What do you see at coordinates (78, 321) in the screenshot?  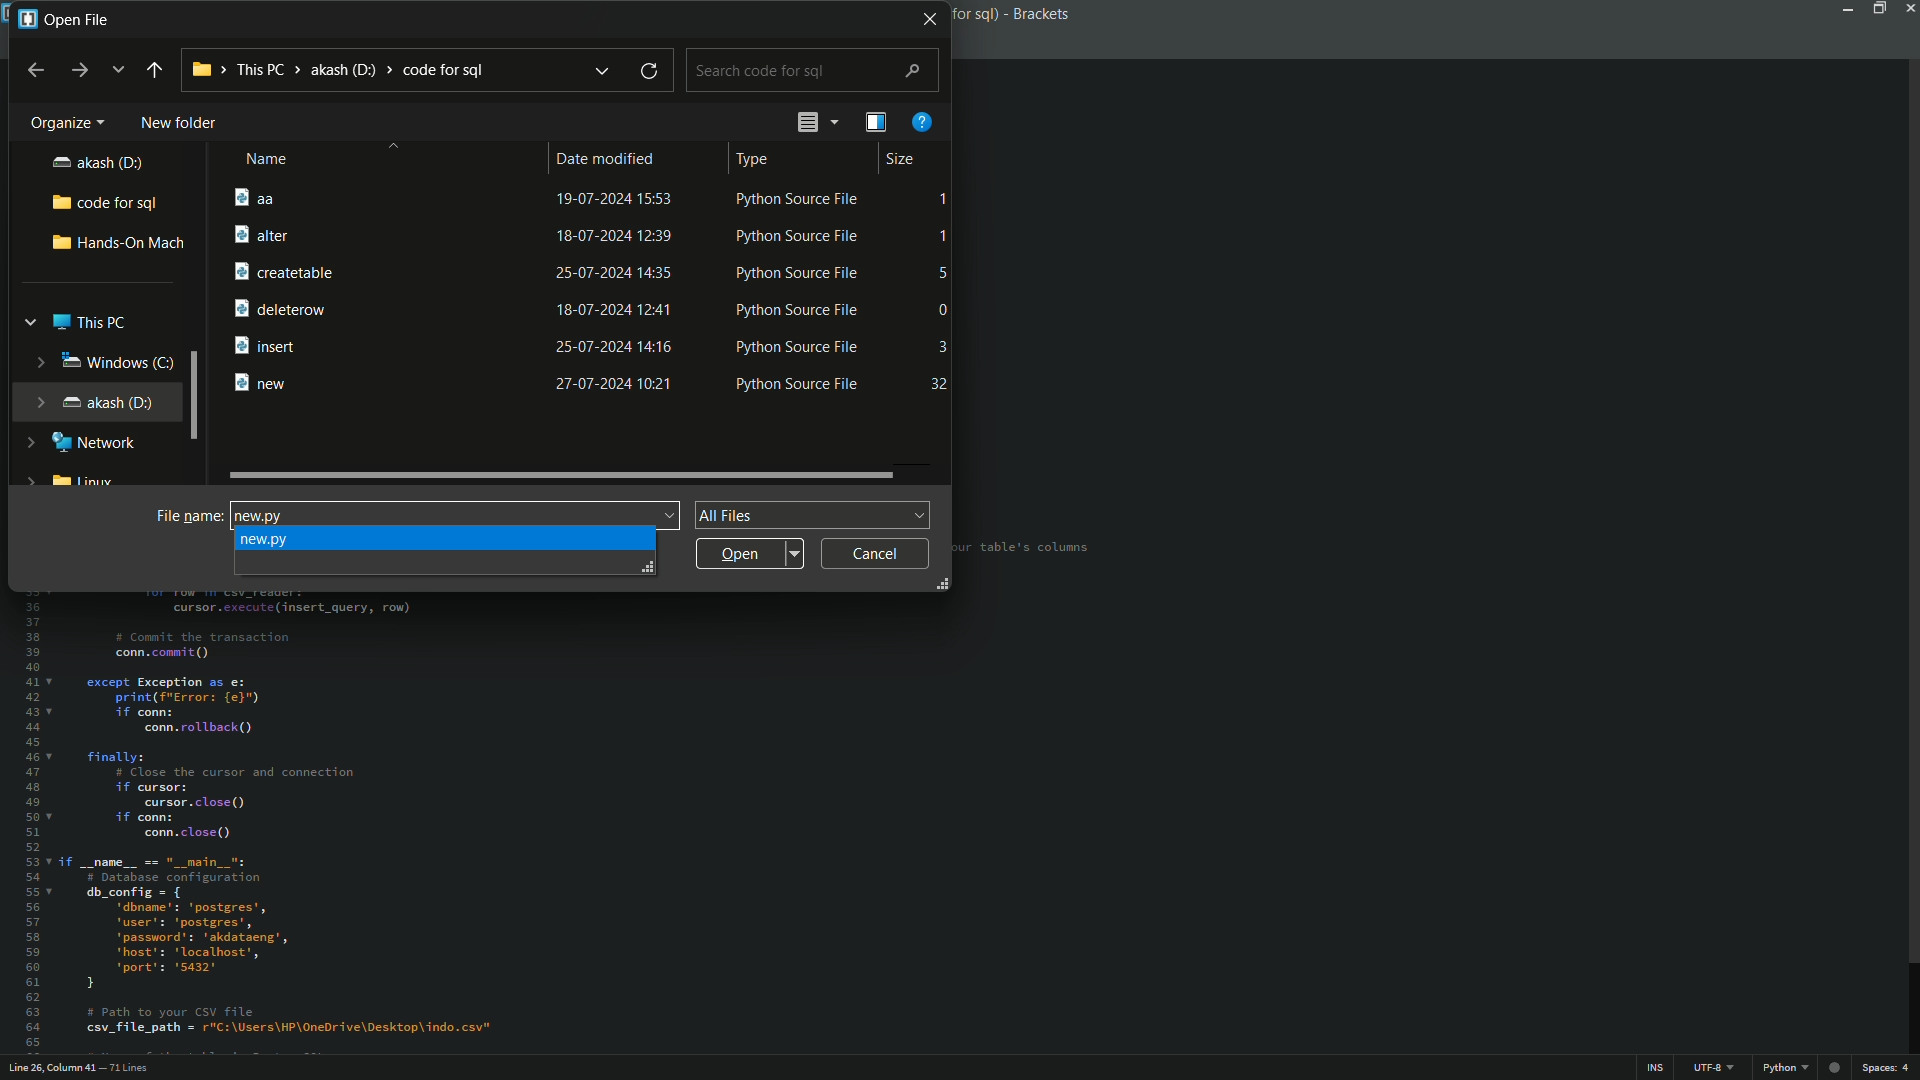 I see `this pc` at bounding box center [78, 321].